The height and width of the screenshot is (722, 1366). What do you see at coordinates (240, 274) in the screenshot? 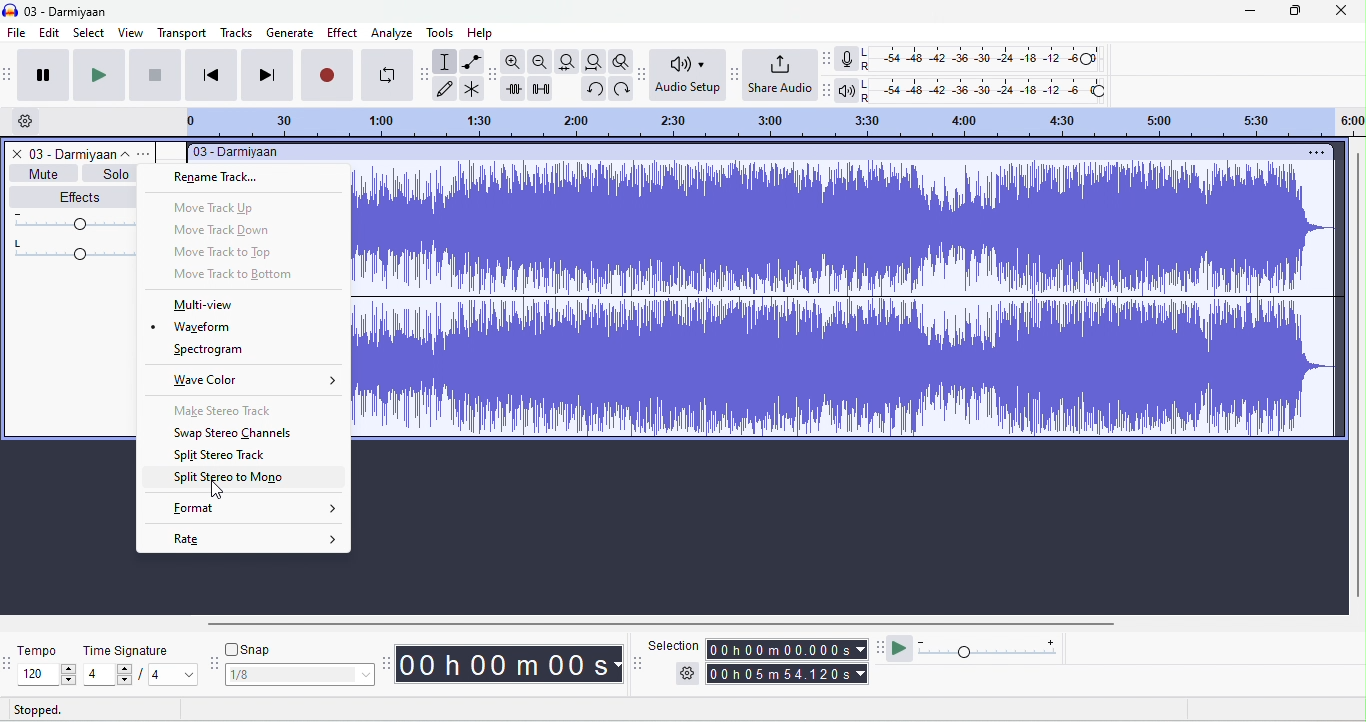
I see `move track to bottom` at bounding box center [240, 274].